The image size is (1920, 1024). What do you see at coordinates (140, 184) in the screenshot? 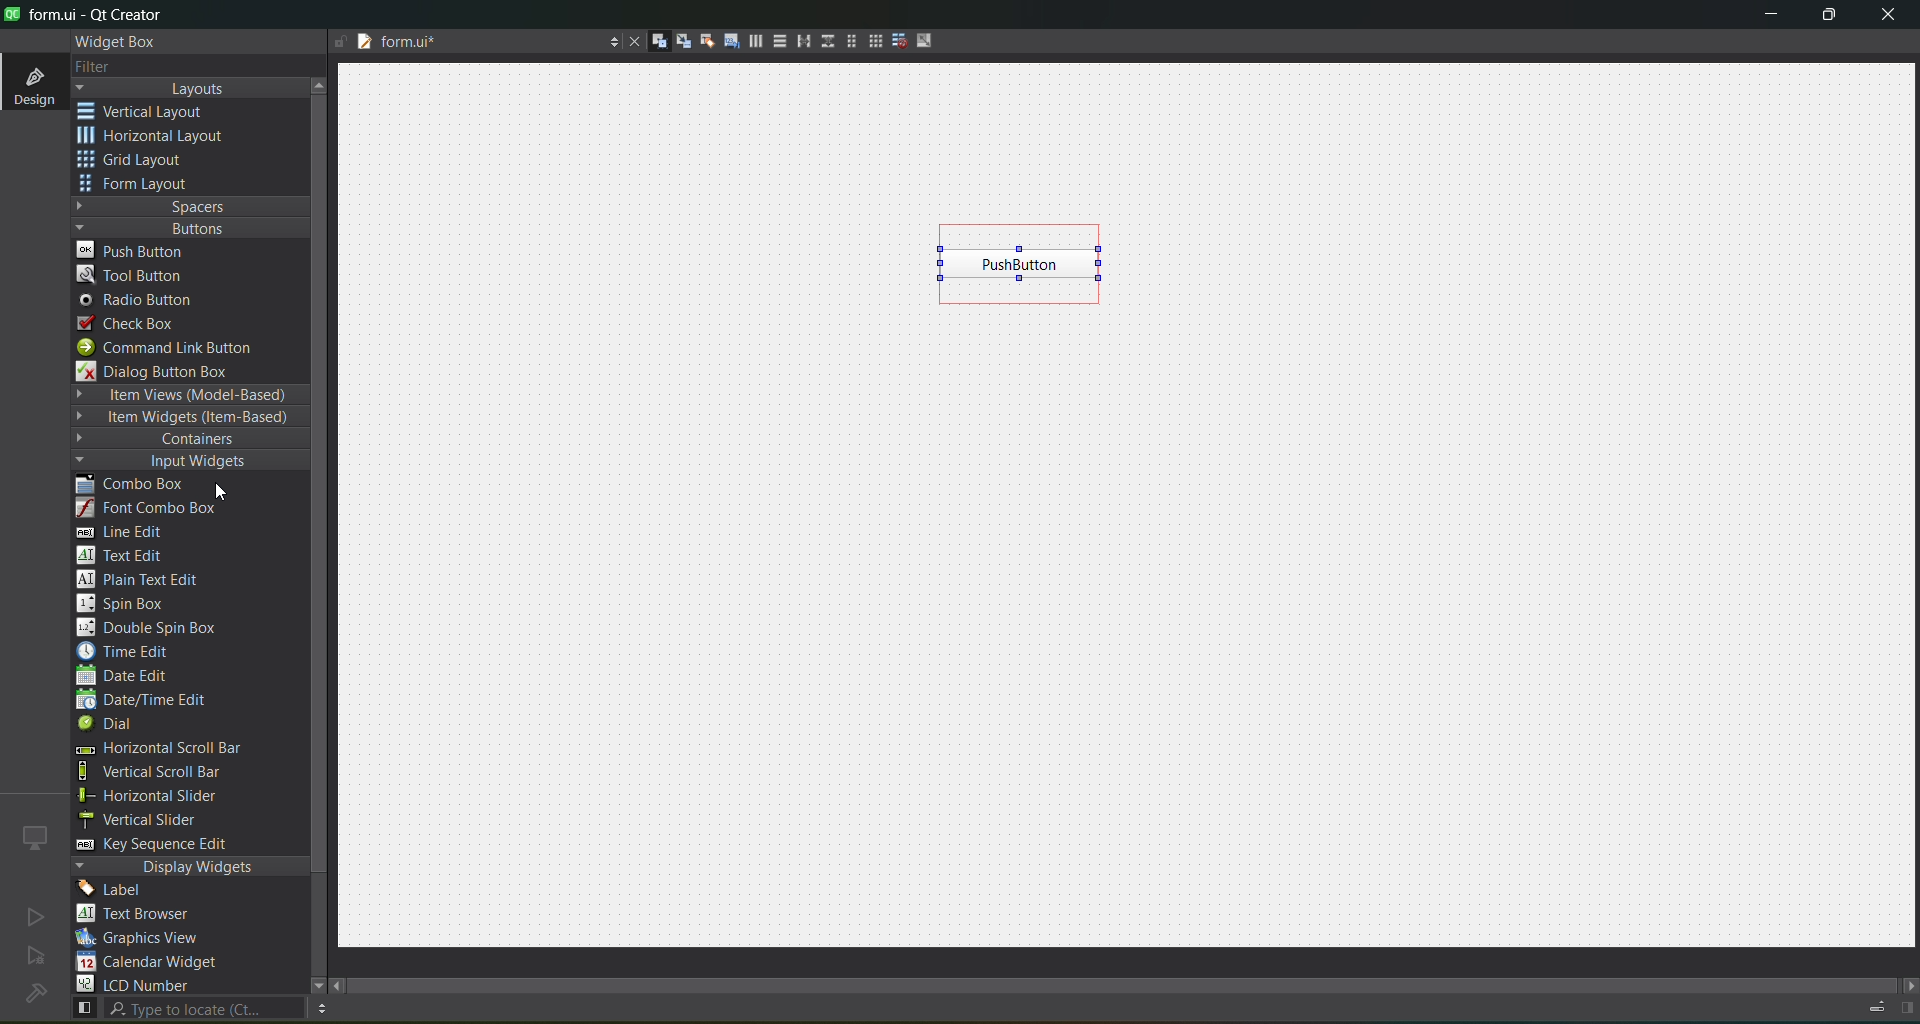
I see `form` at bounding box center [140, 184].